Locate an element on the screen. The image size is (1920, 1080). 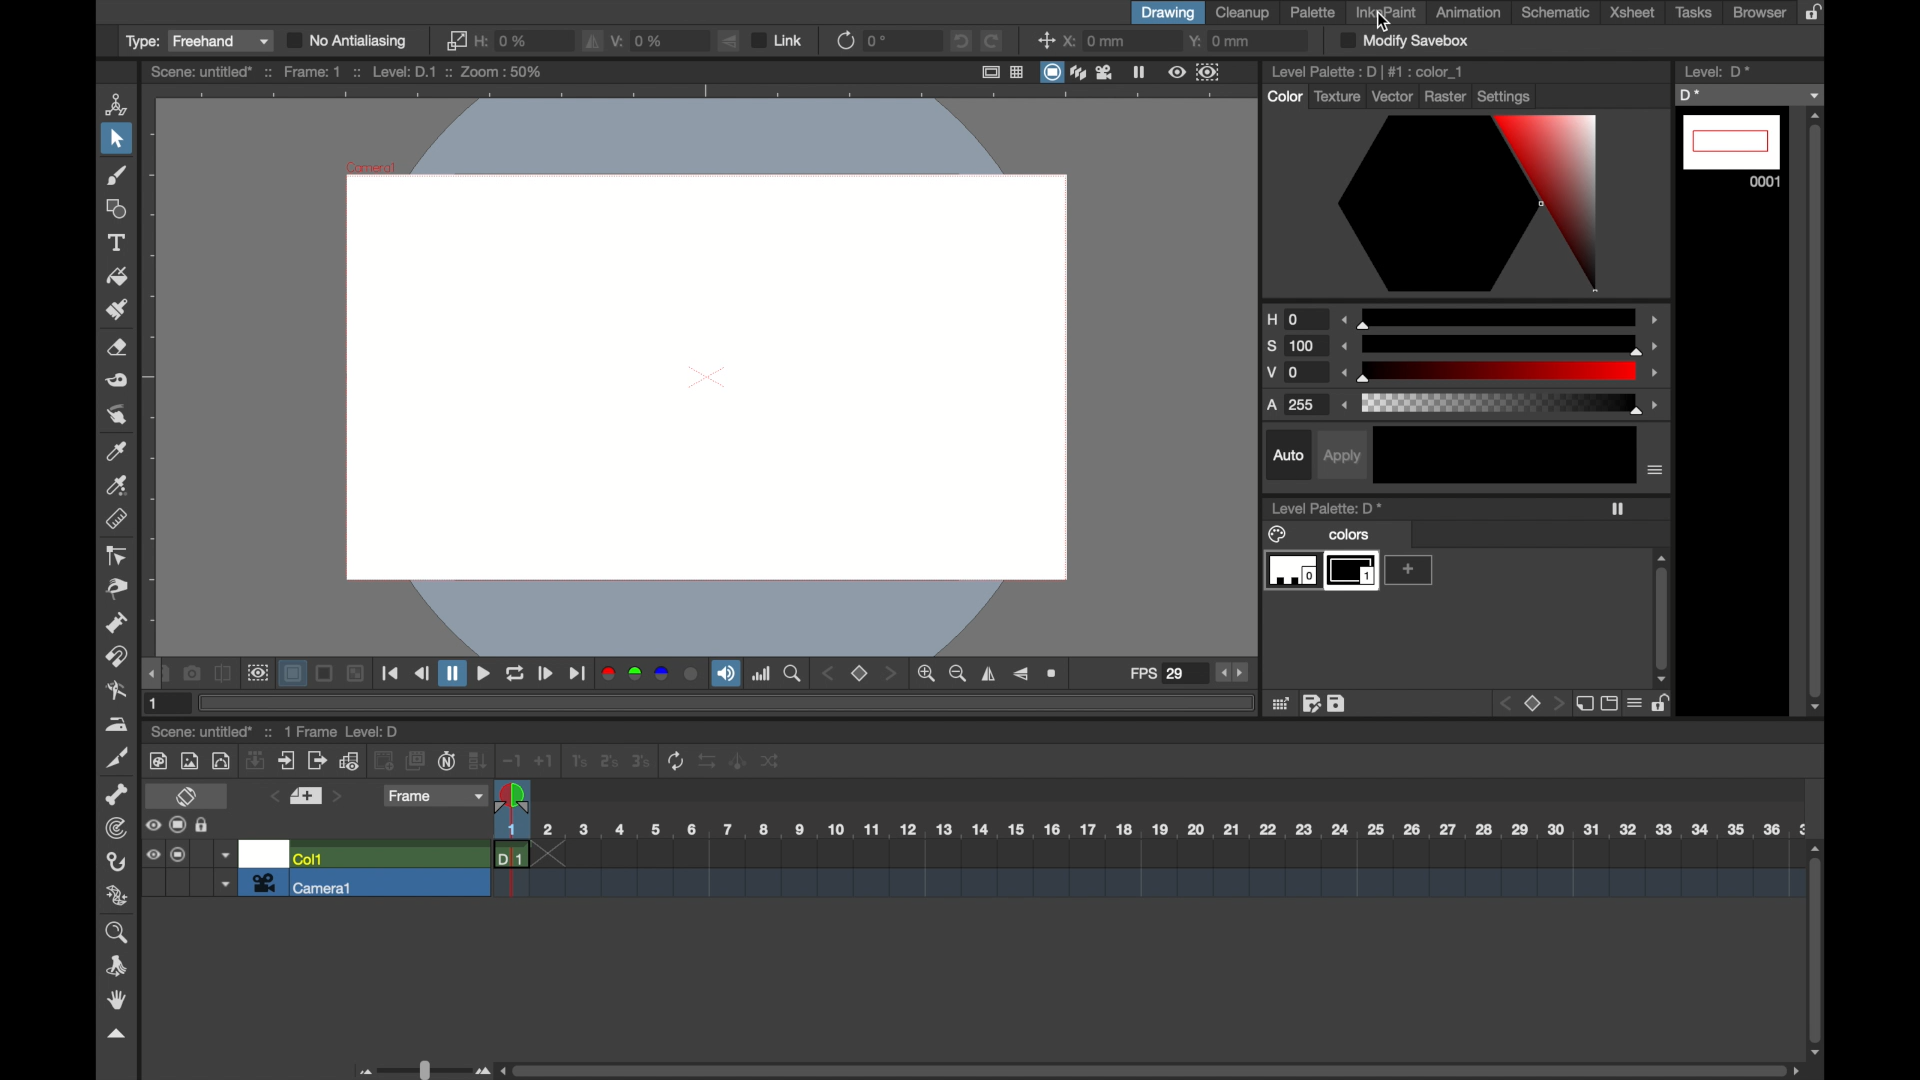
drawing is located at coordinates (1168, 13).